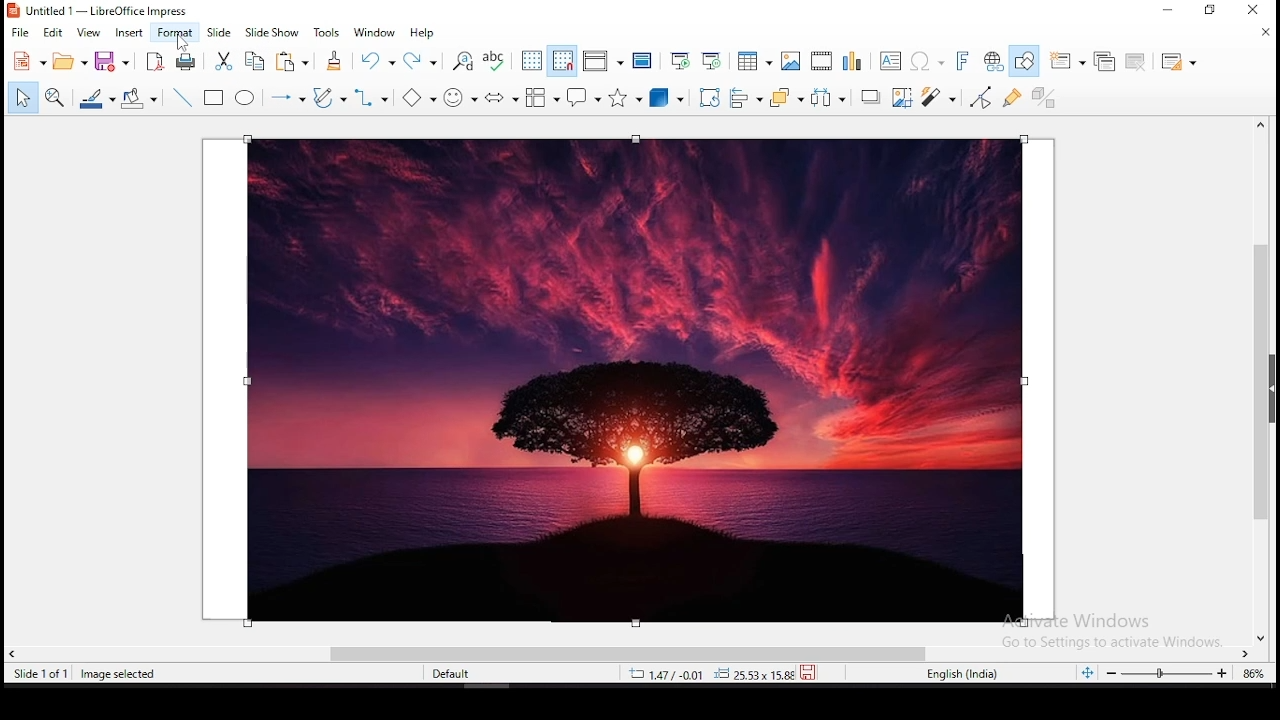 The width and height of the screenshot is (1280, 720). Describe the element at coordinates (97, 97) in the screenshot. I see `line color` at that location.